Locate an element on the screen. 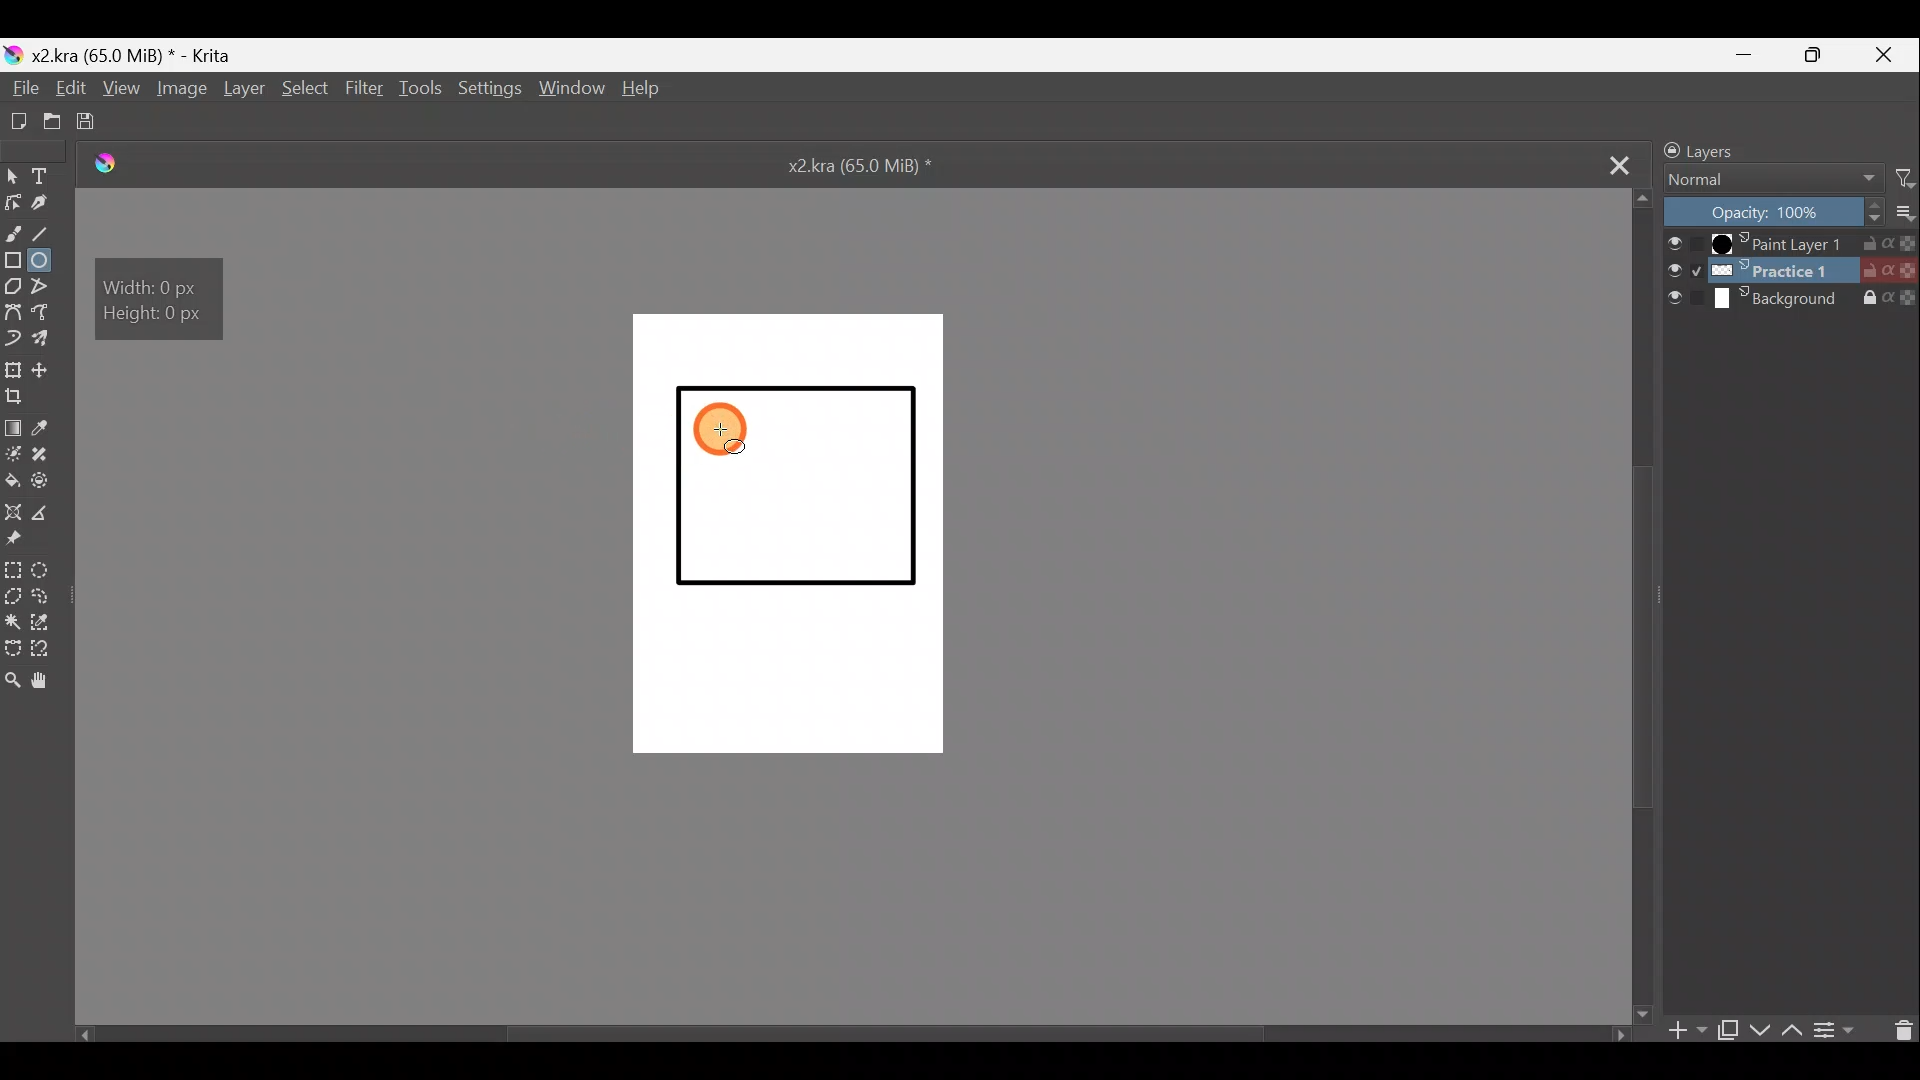 The width and height of the screenshot is (1920, 1080). Cursor is located at coordinates (725, 430).